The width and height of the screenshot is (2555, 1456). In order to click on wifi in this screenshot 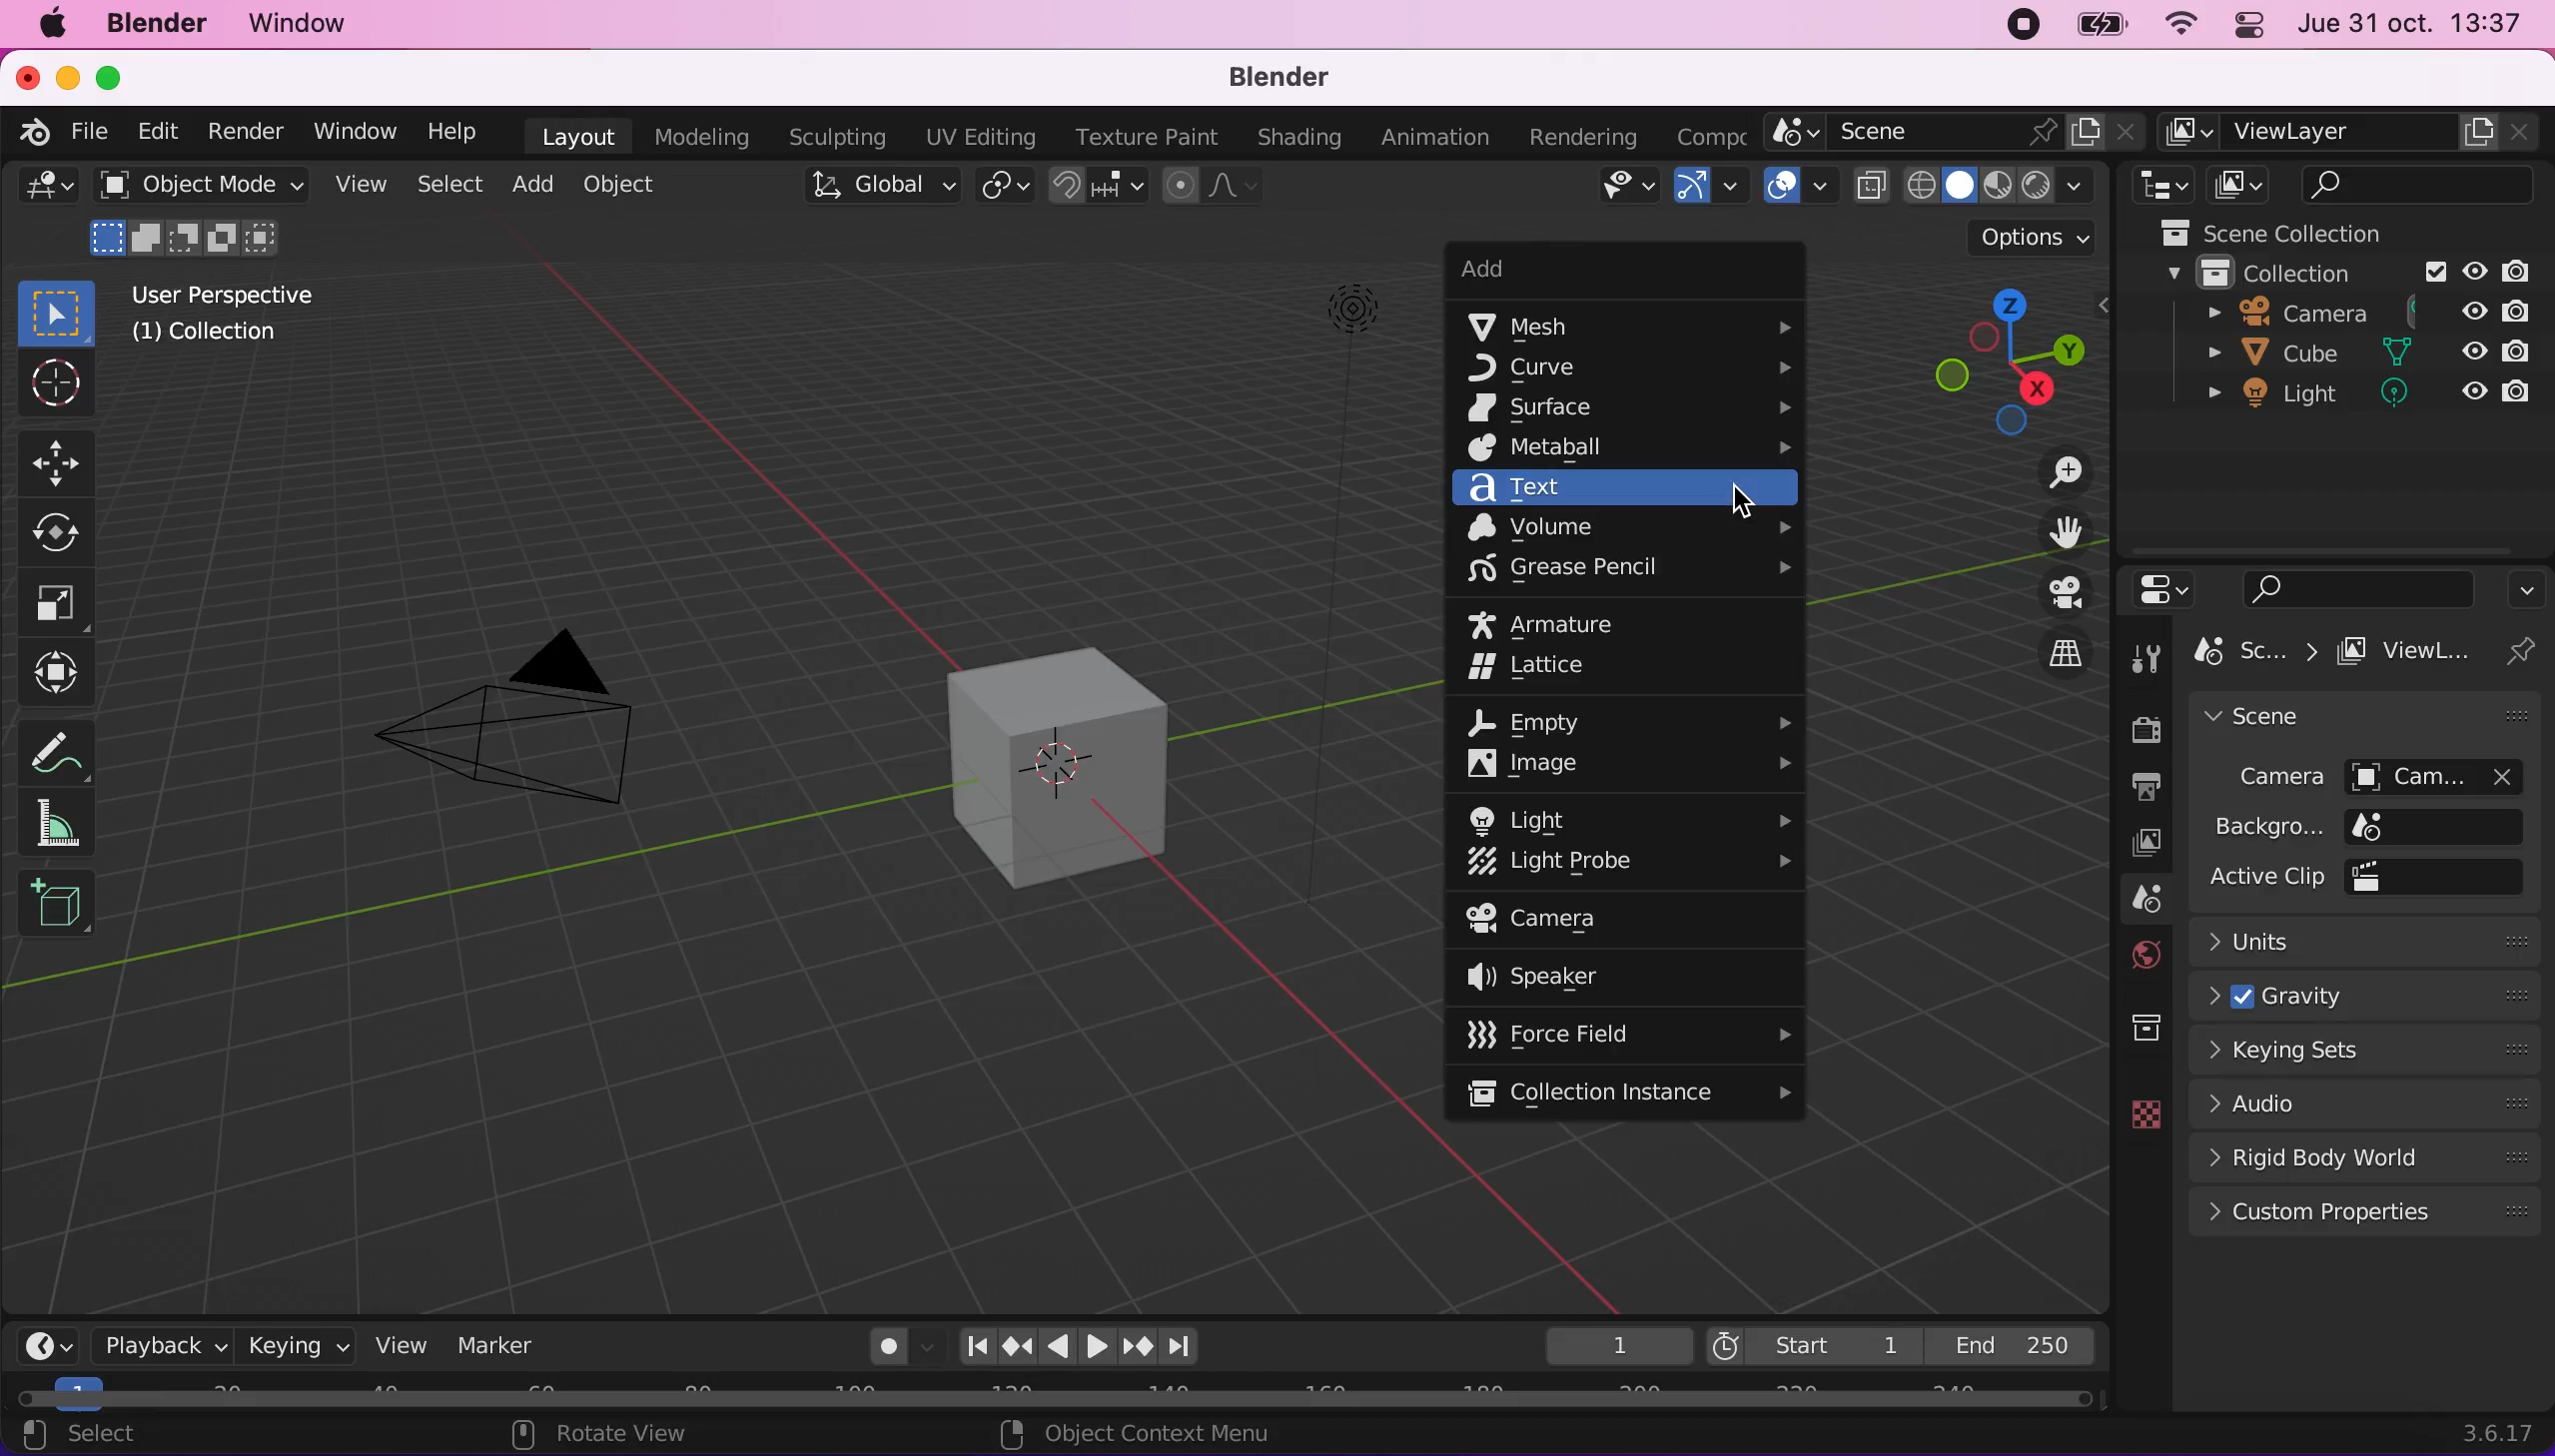, I will do `click(2178, 25)`.